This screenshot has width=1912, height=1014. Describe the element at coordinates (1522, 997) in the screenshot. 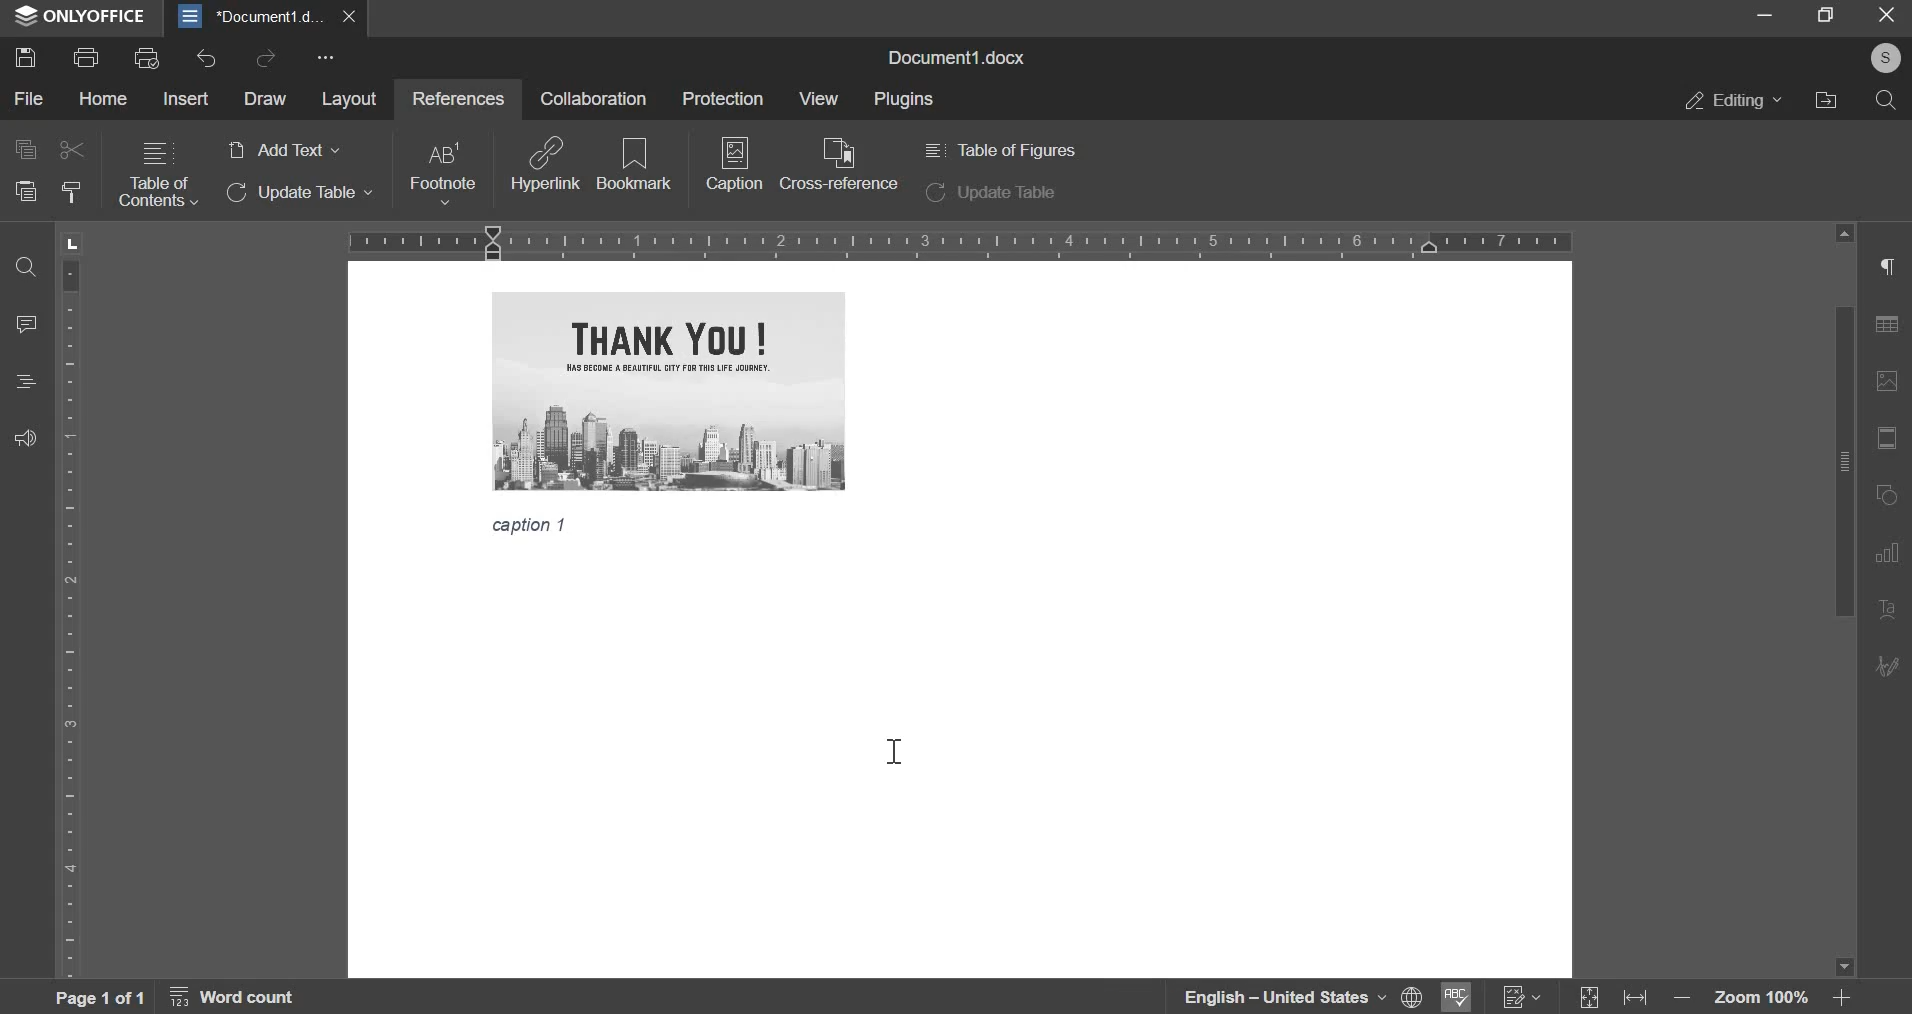

I see `Track Changes` at that location.